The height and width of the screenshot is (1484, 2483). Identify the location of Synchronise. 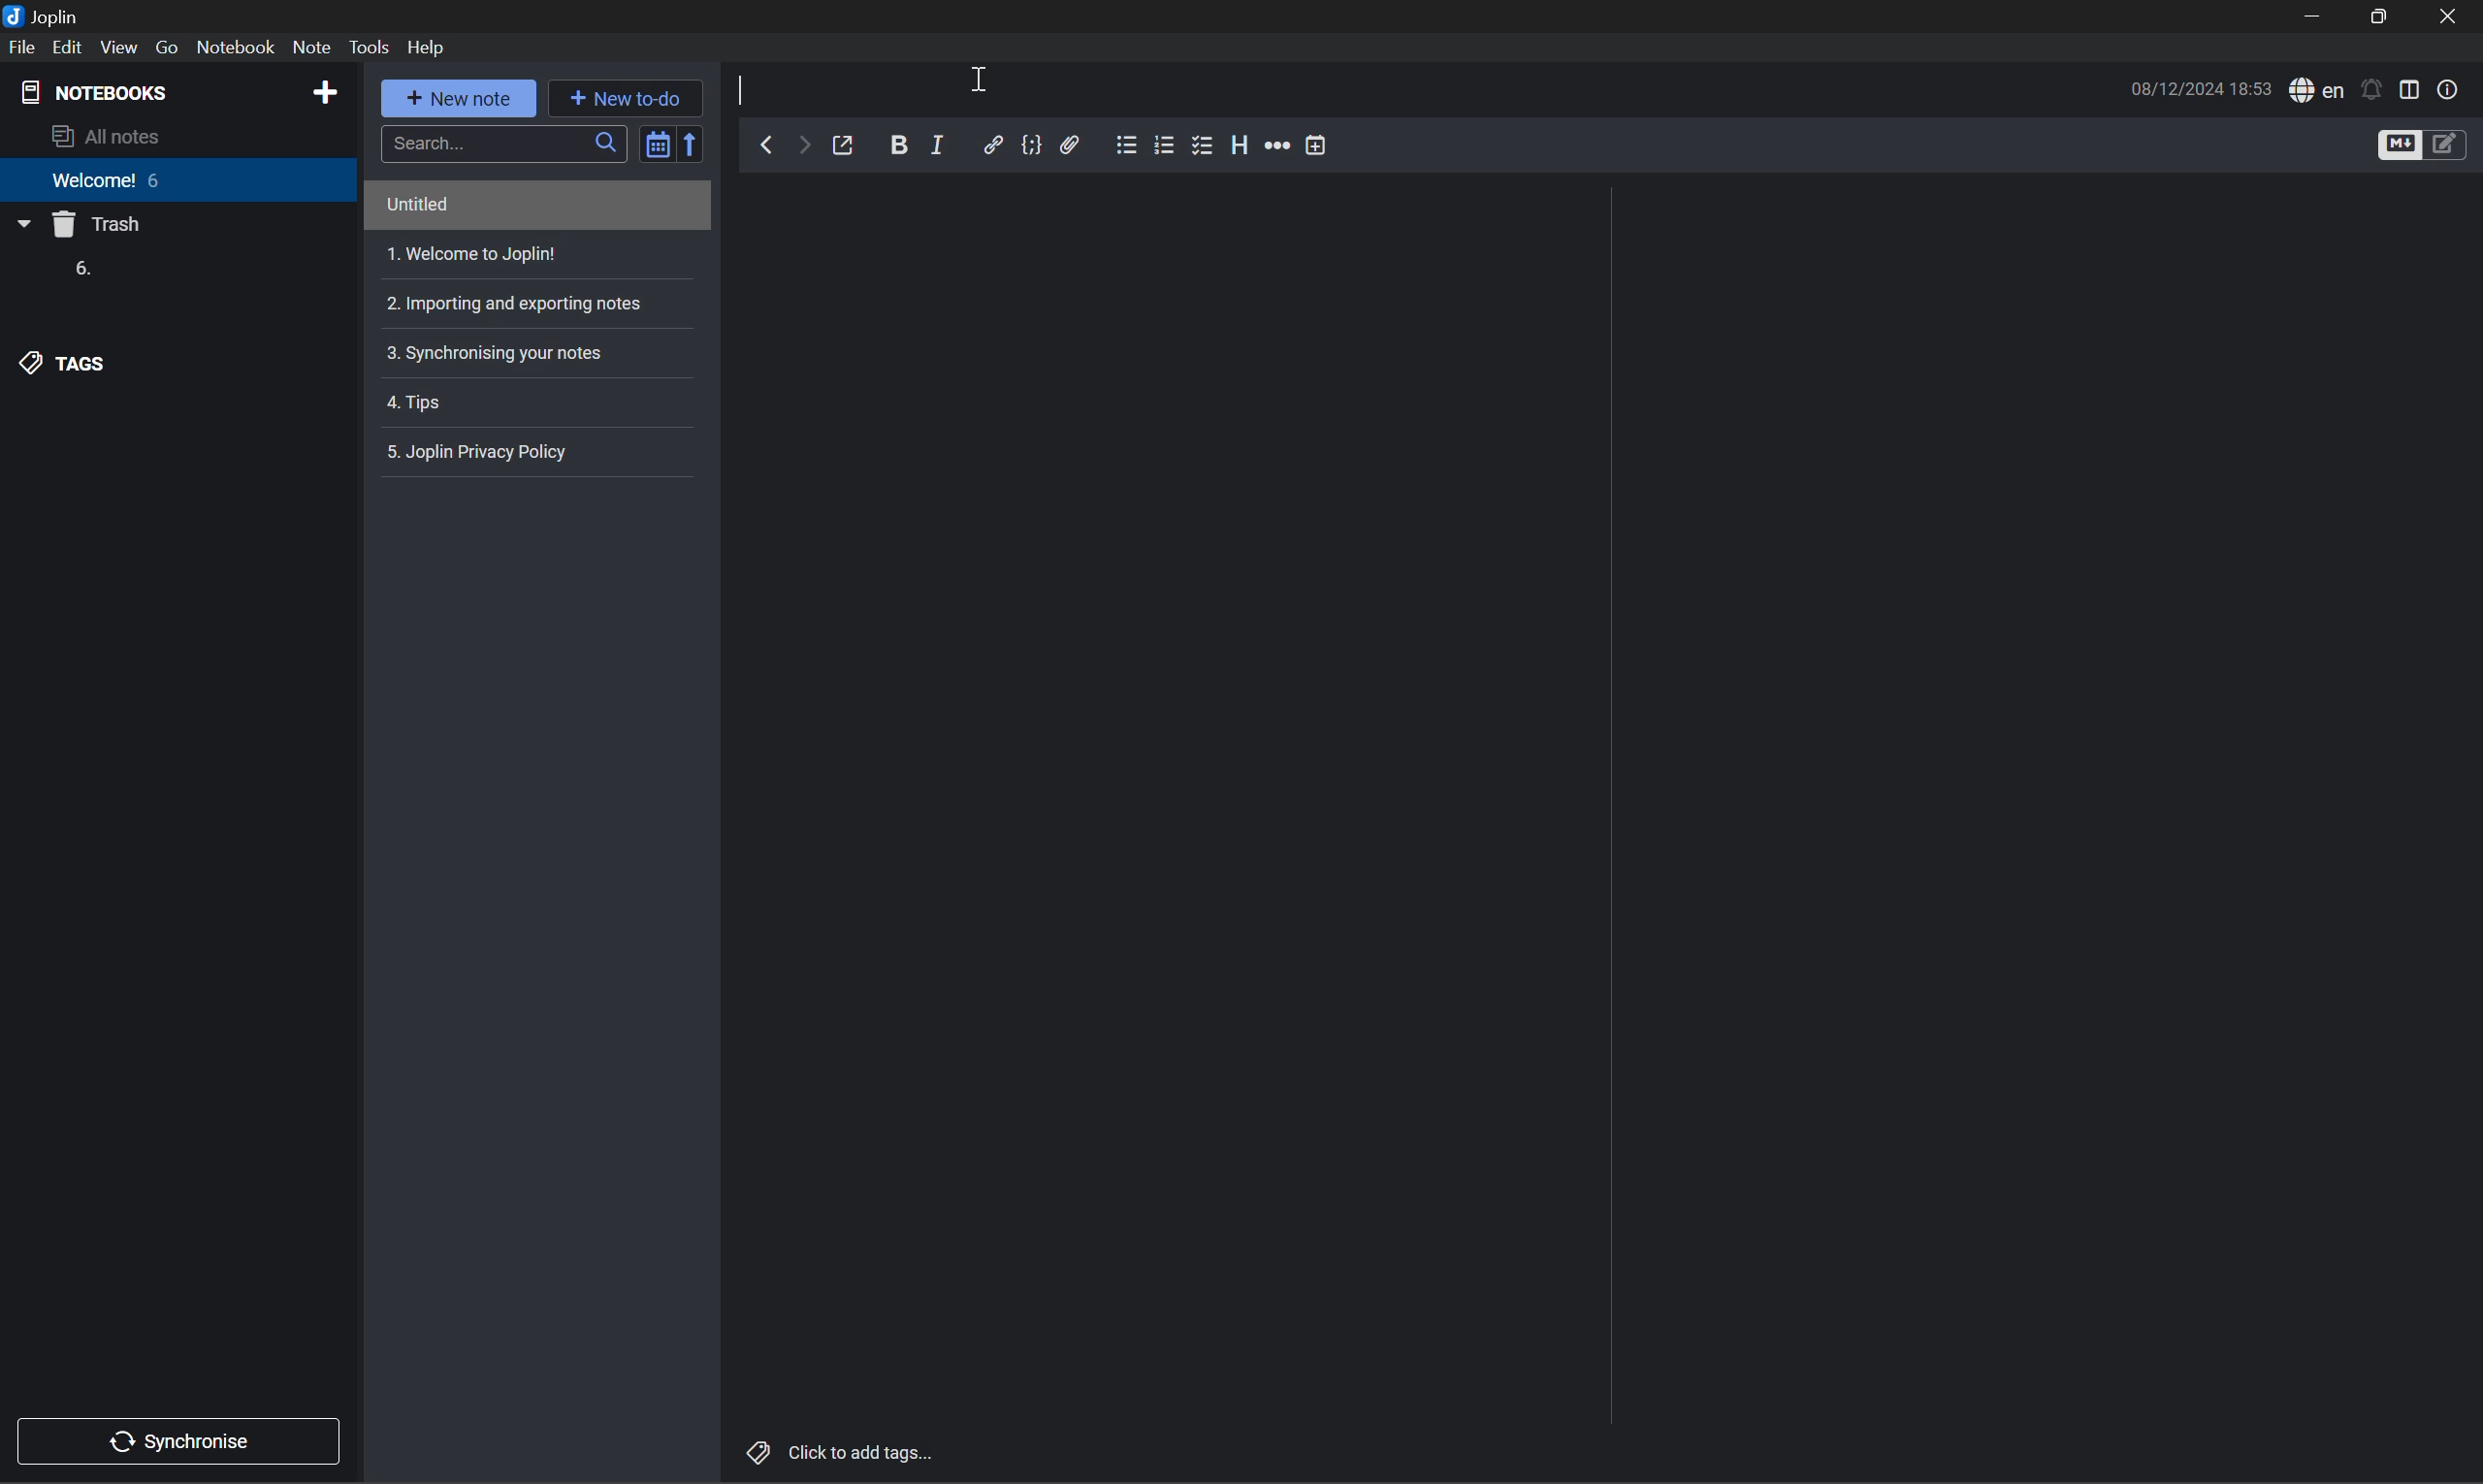
(186, 1438).